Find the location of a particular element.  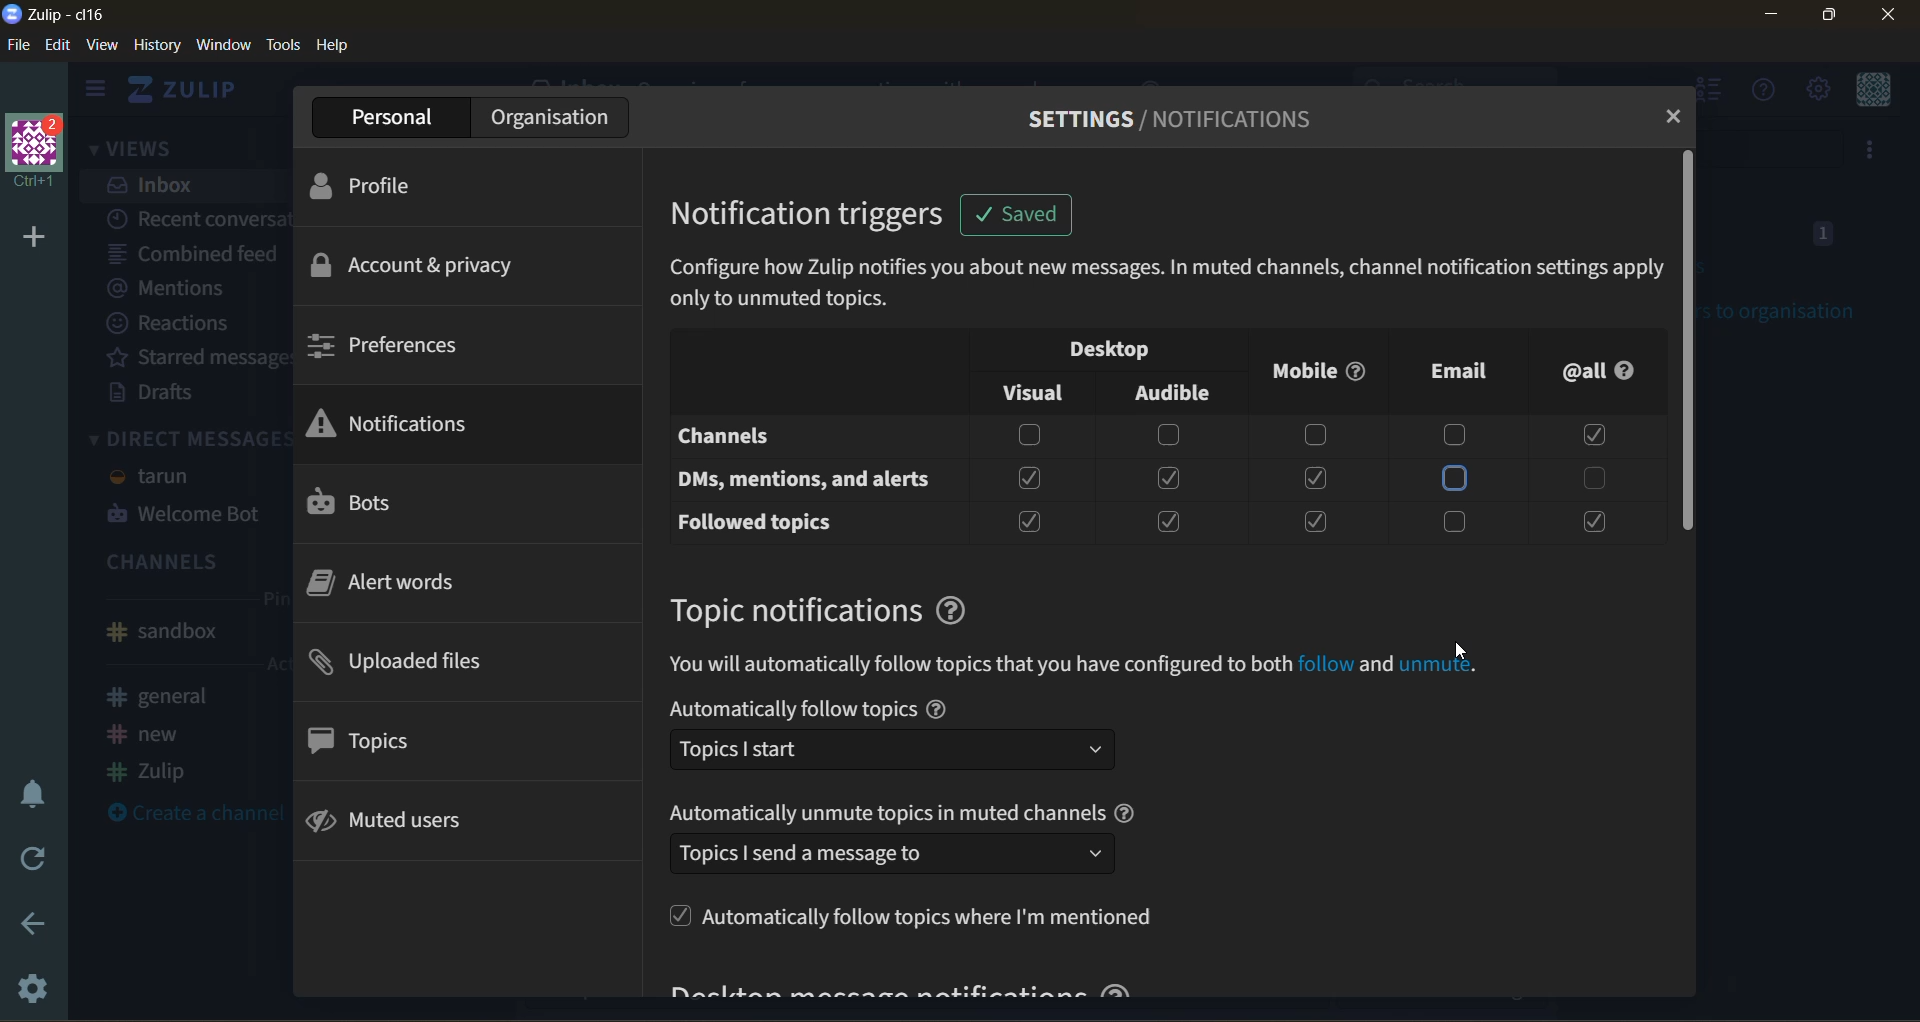

file is located at coordinates (19, 46).